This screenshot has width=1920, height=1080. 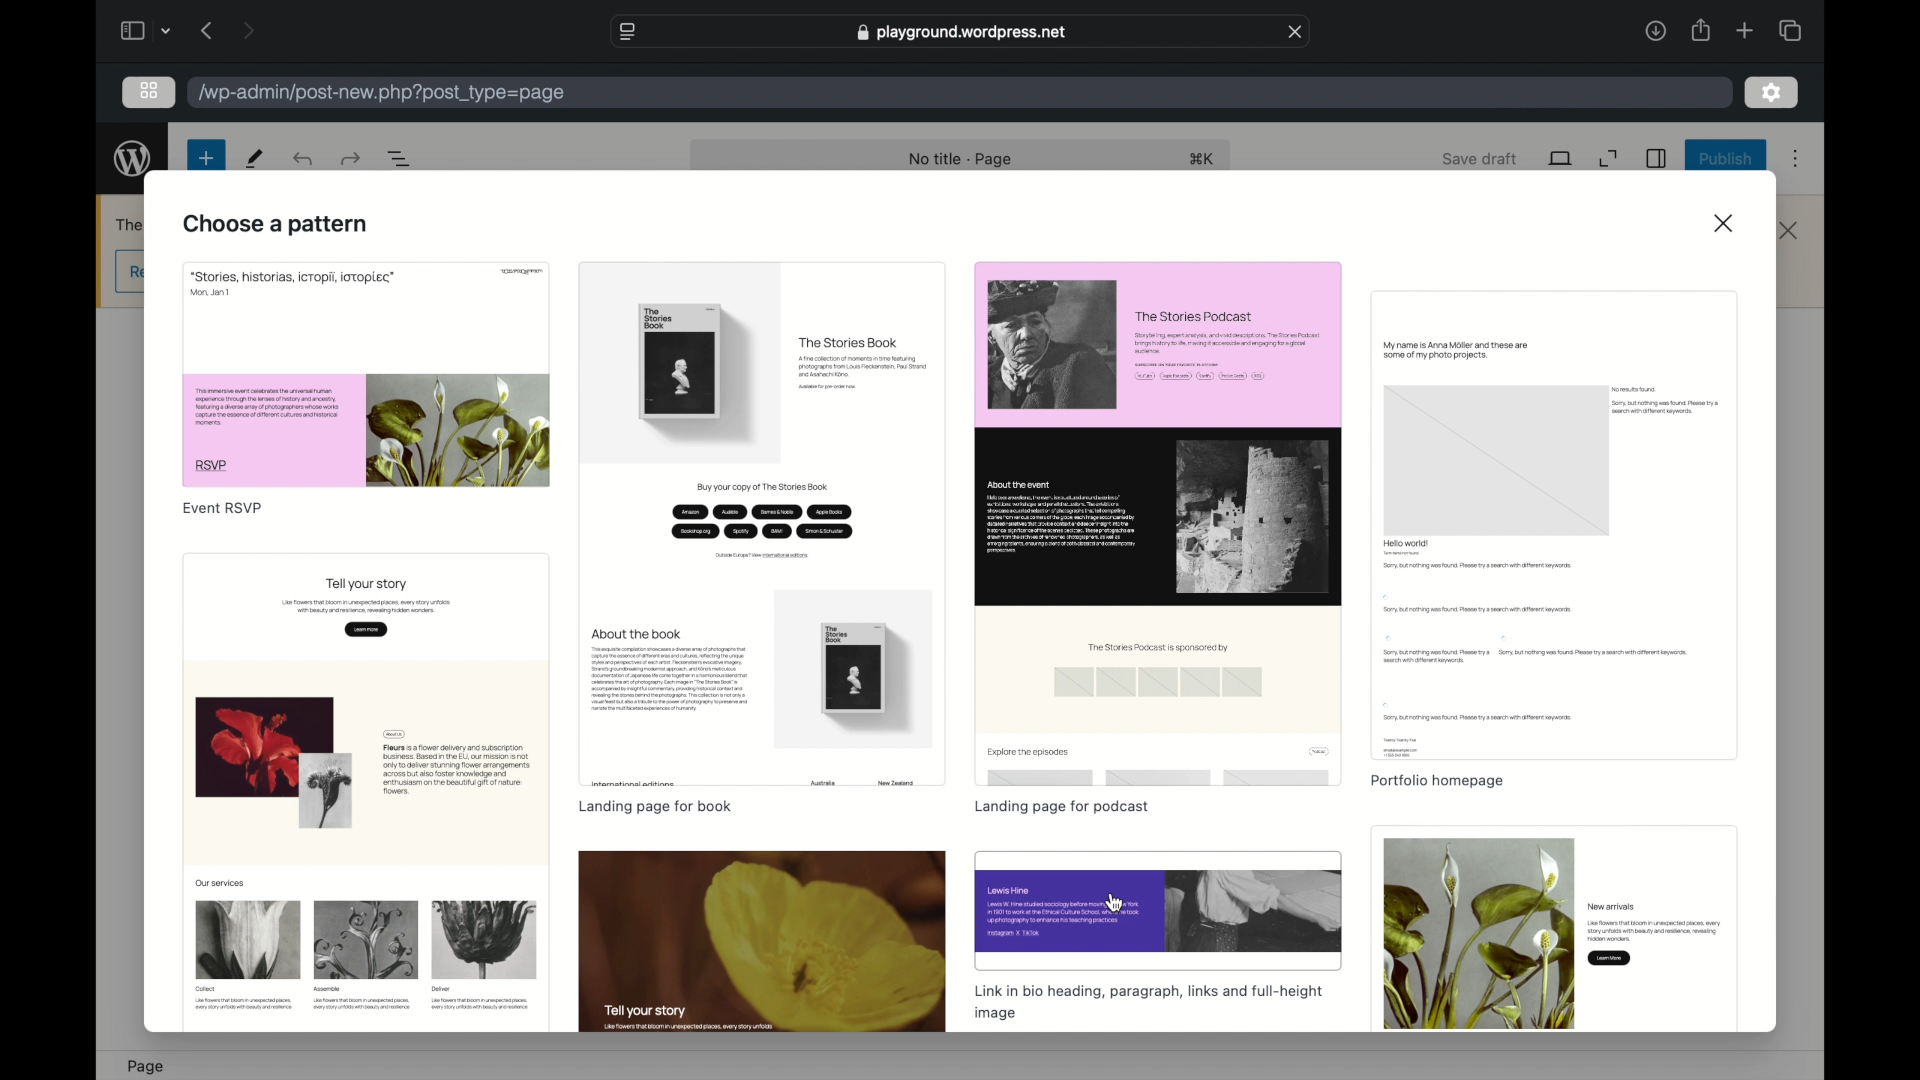 What do you see at coordinates (1728, 159) in the screenshot?
I see `publish` at bounding box center [1728, 159].